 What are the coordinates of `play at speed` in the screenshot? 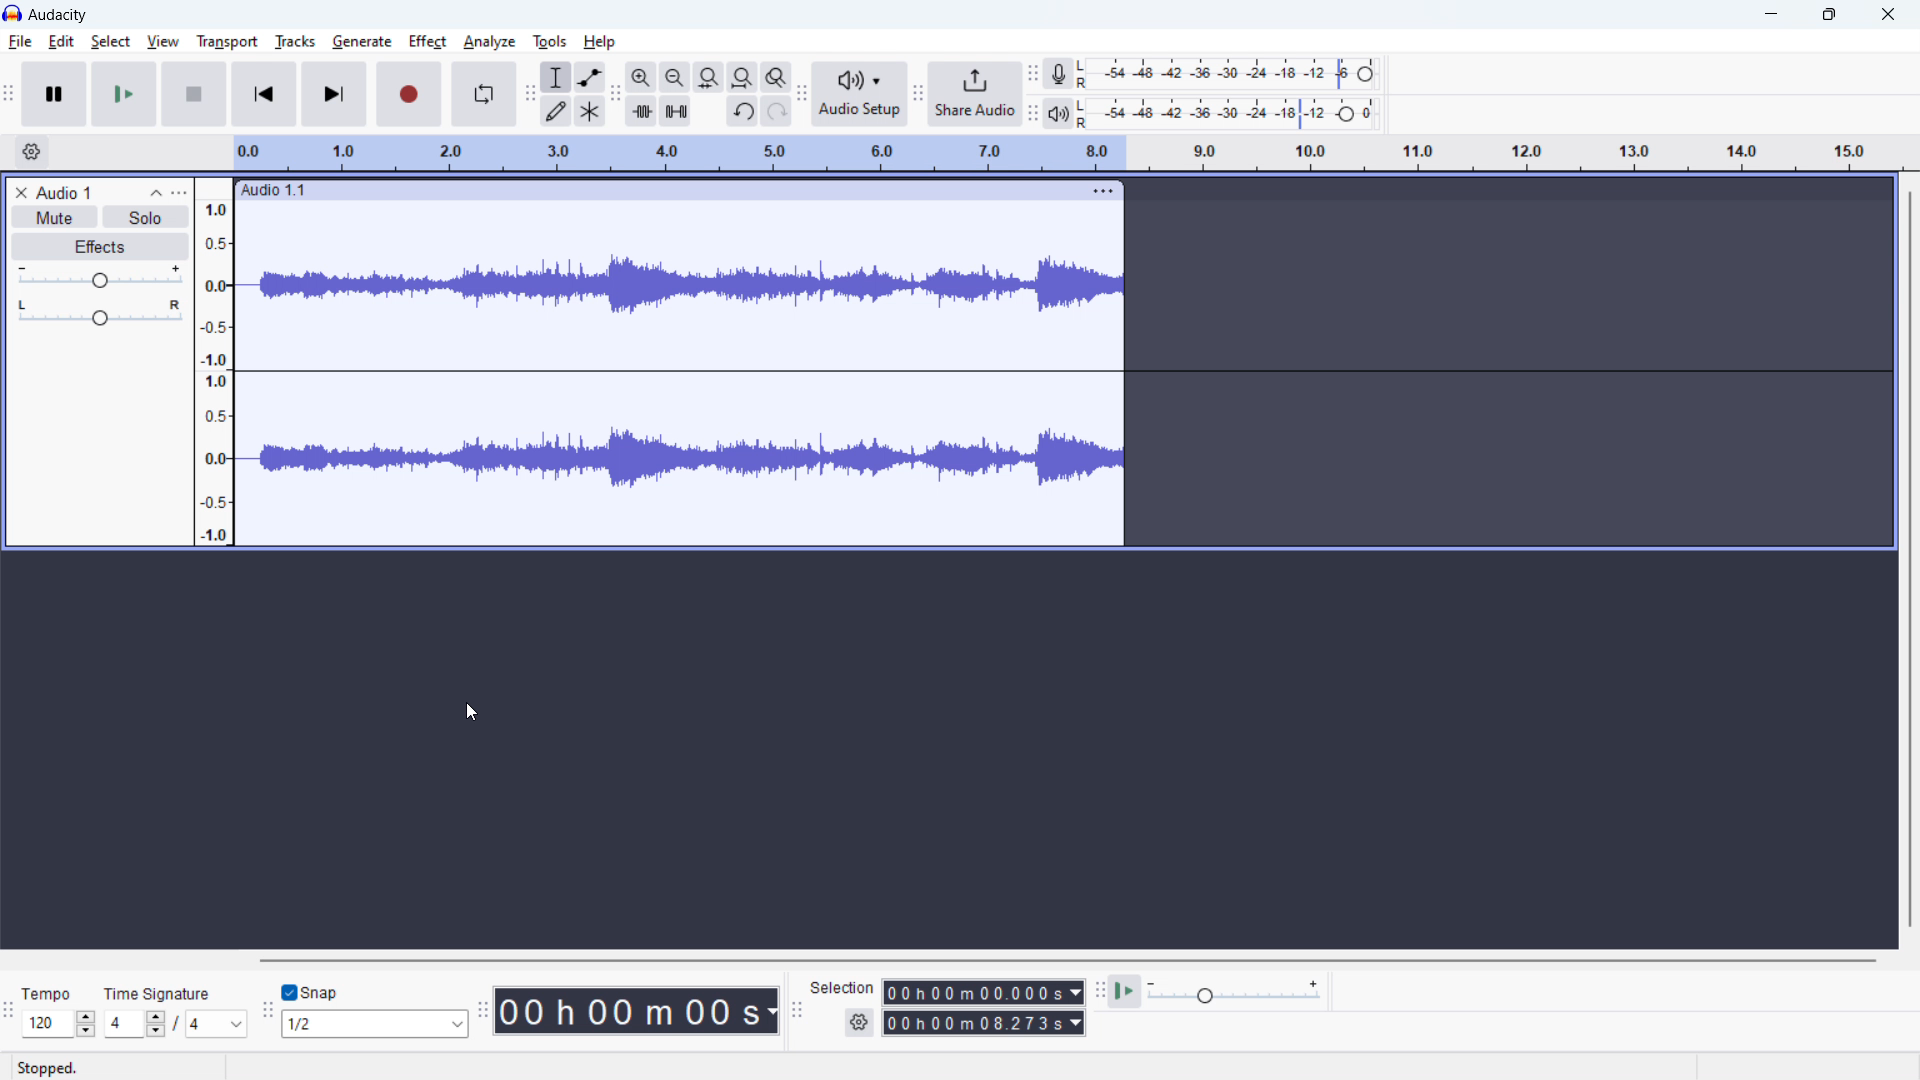 It's located at (1126, 990).